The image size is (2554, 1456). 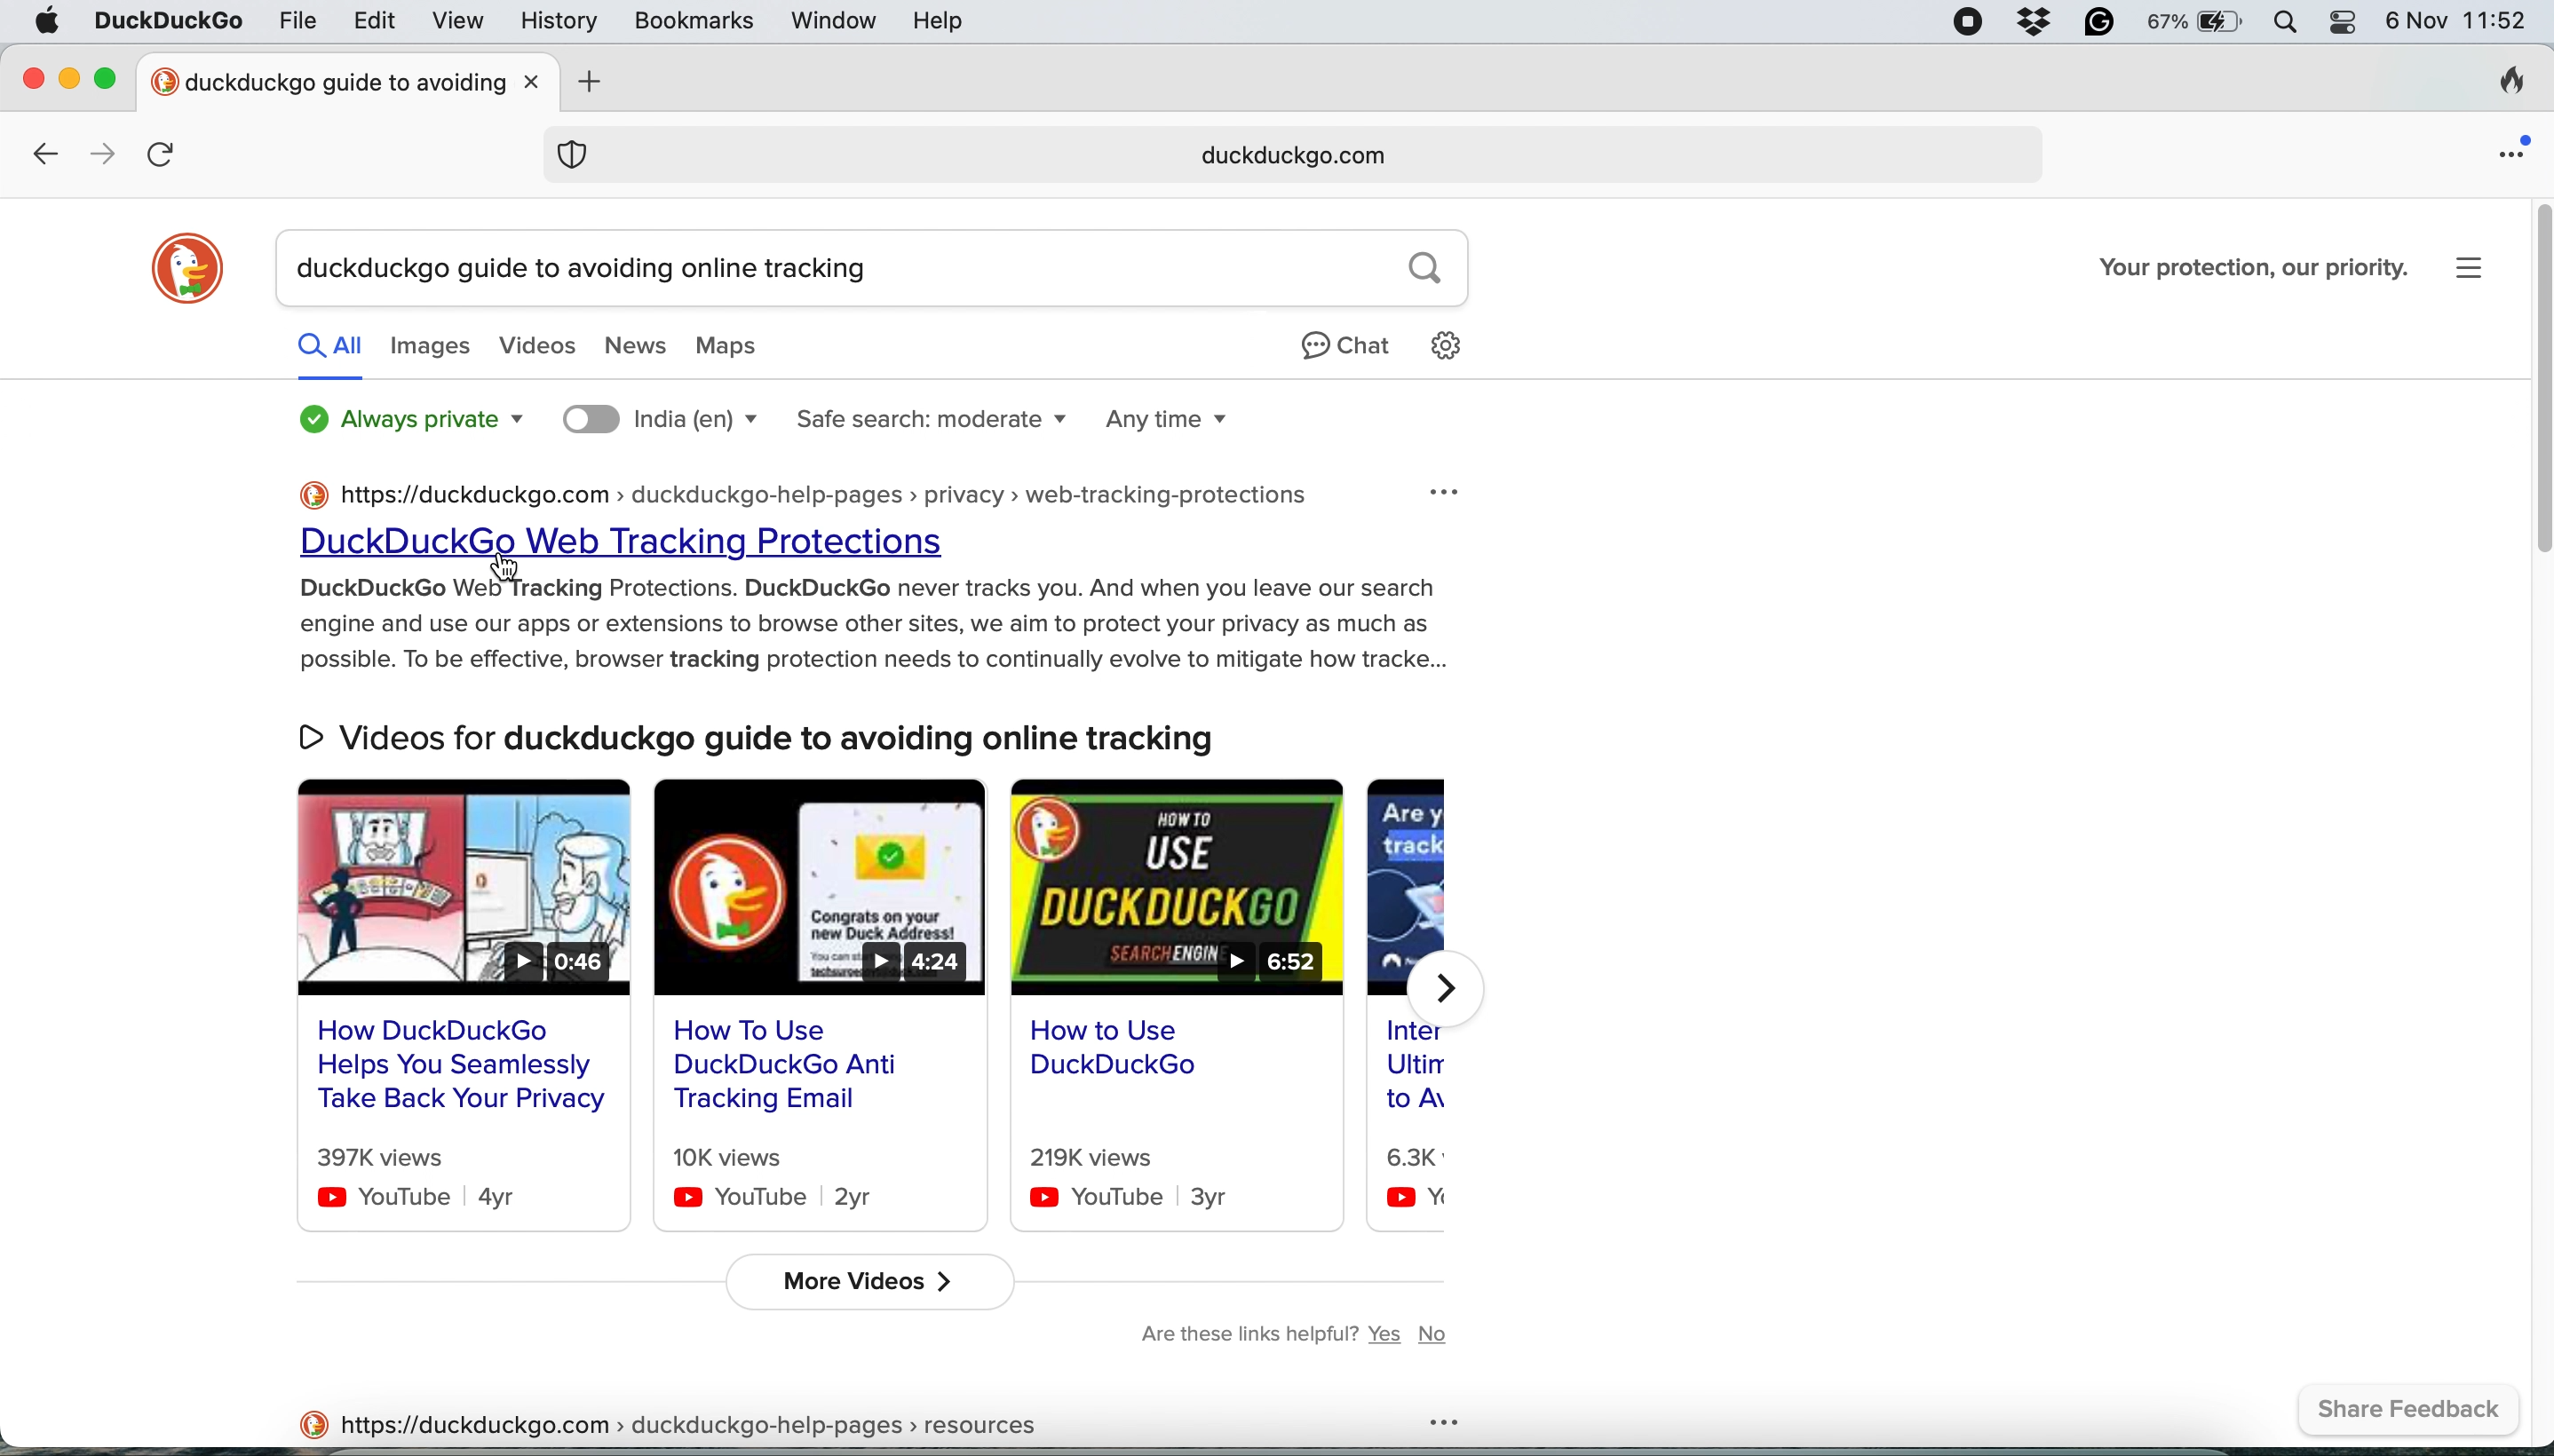 I want to click on How DuckDuckGo
Helps You Seamlessly
Take Back Your Privacy, so click(x=458, y=1068).